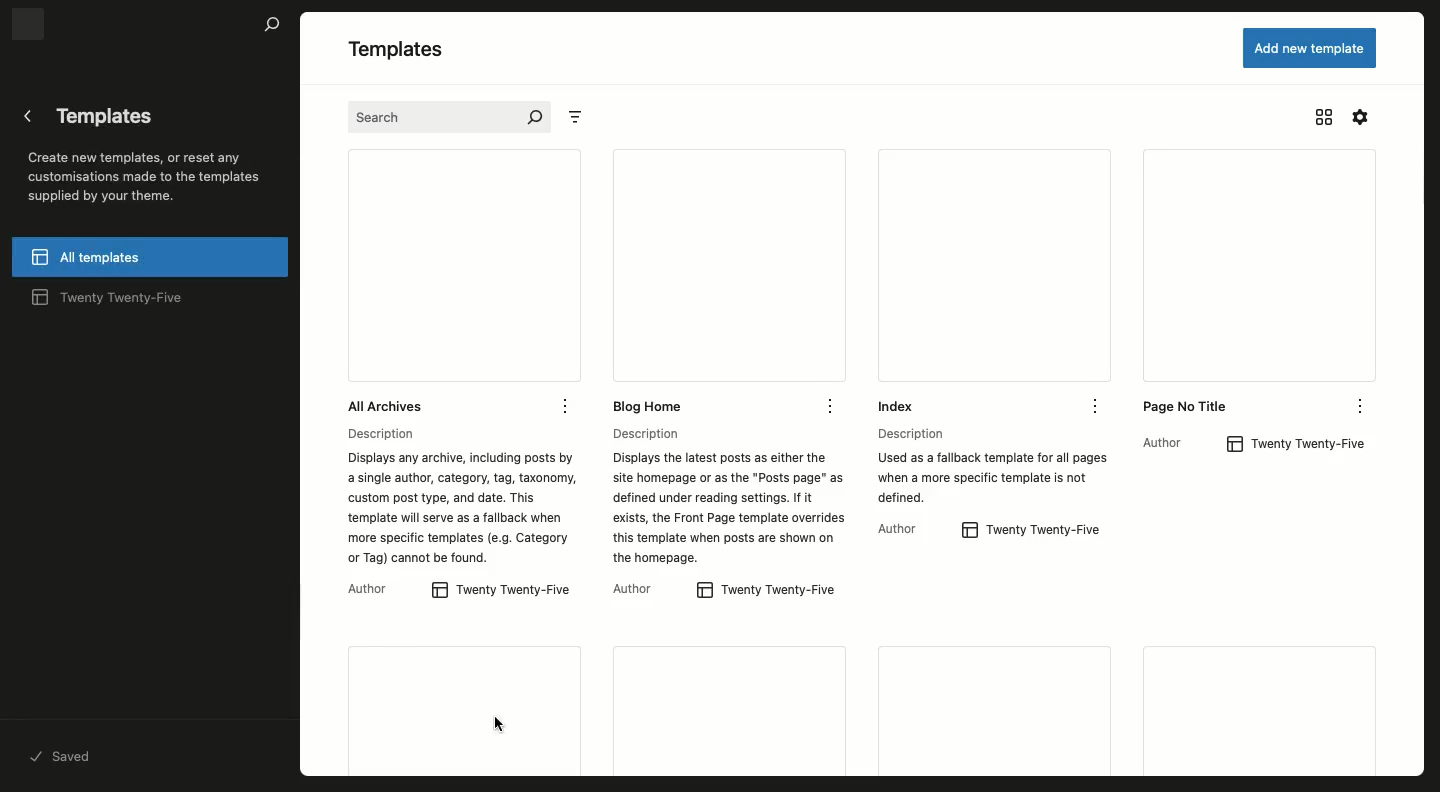 This screenshot has width=1440, height=792. Describe the element at coordinates (462, 712) in the screenshot. I see `404 error template` at that location.